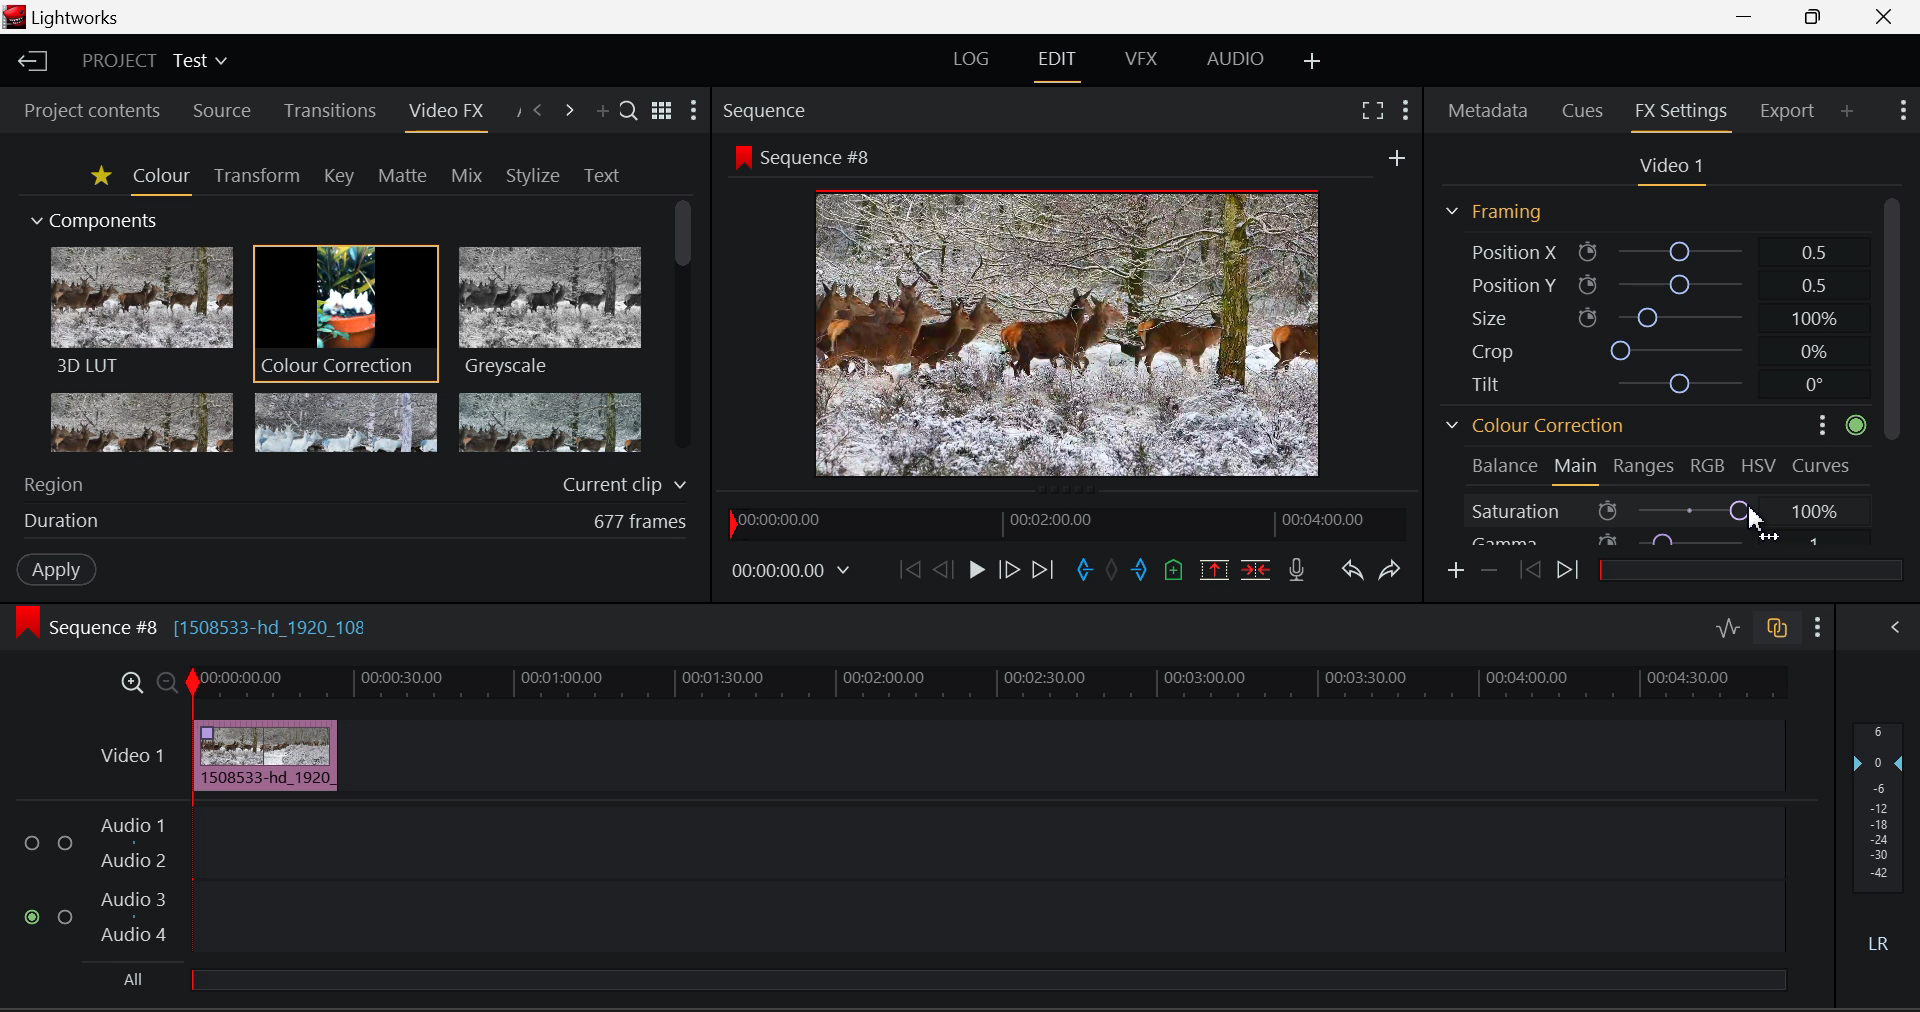 The image size is (1920, 1012). What do you see at coordinates (188, 626) in the screenshot?
I see `Sequence #8 Editing Section` at bounding box center [188, 626].